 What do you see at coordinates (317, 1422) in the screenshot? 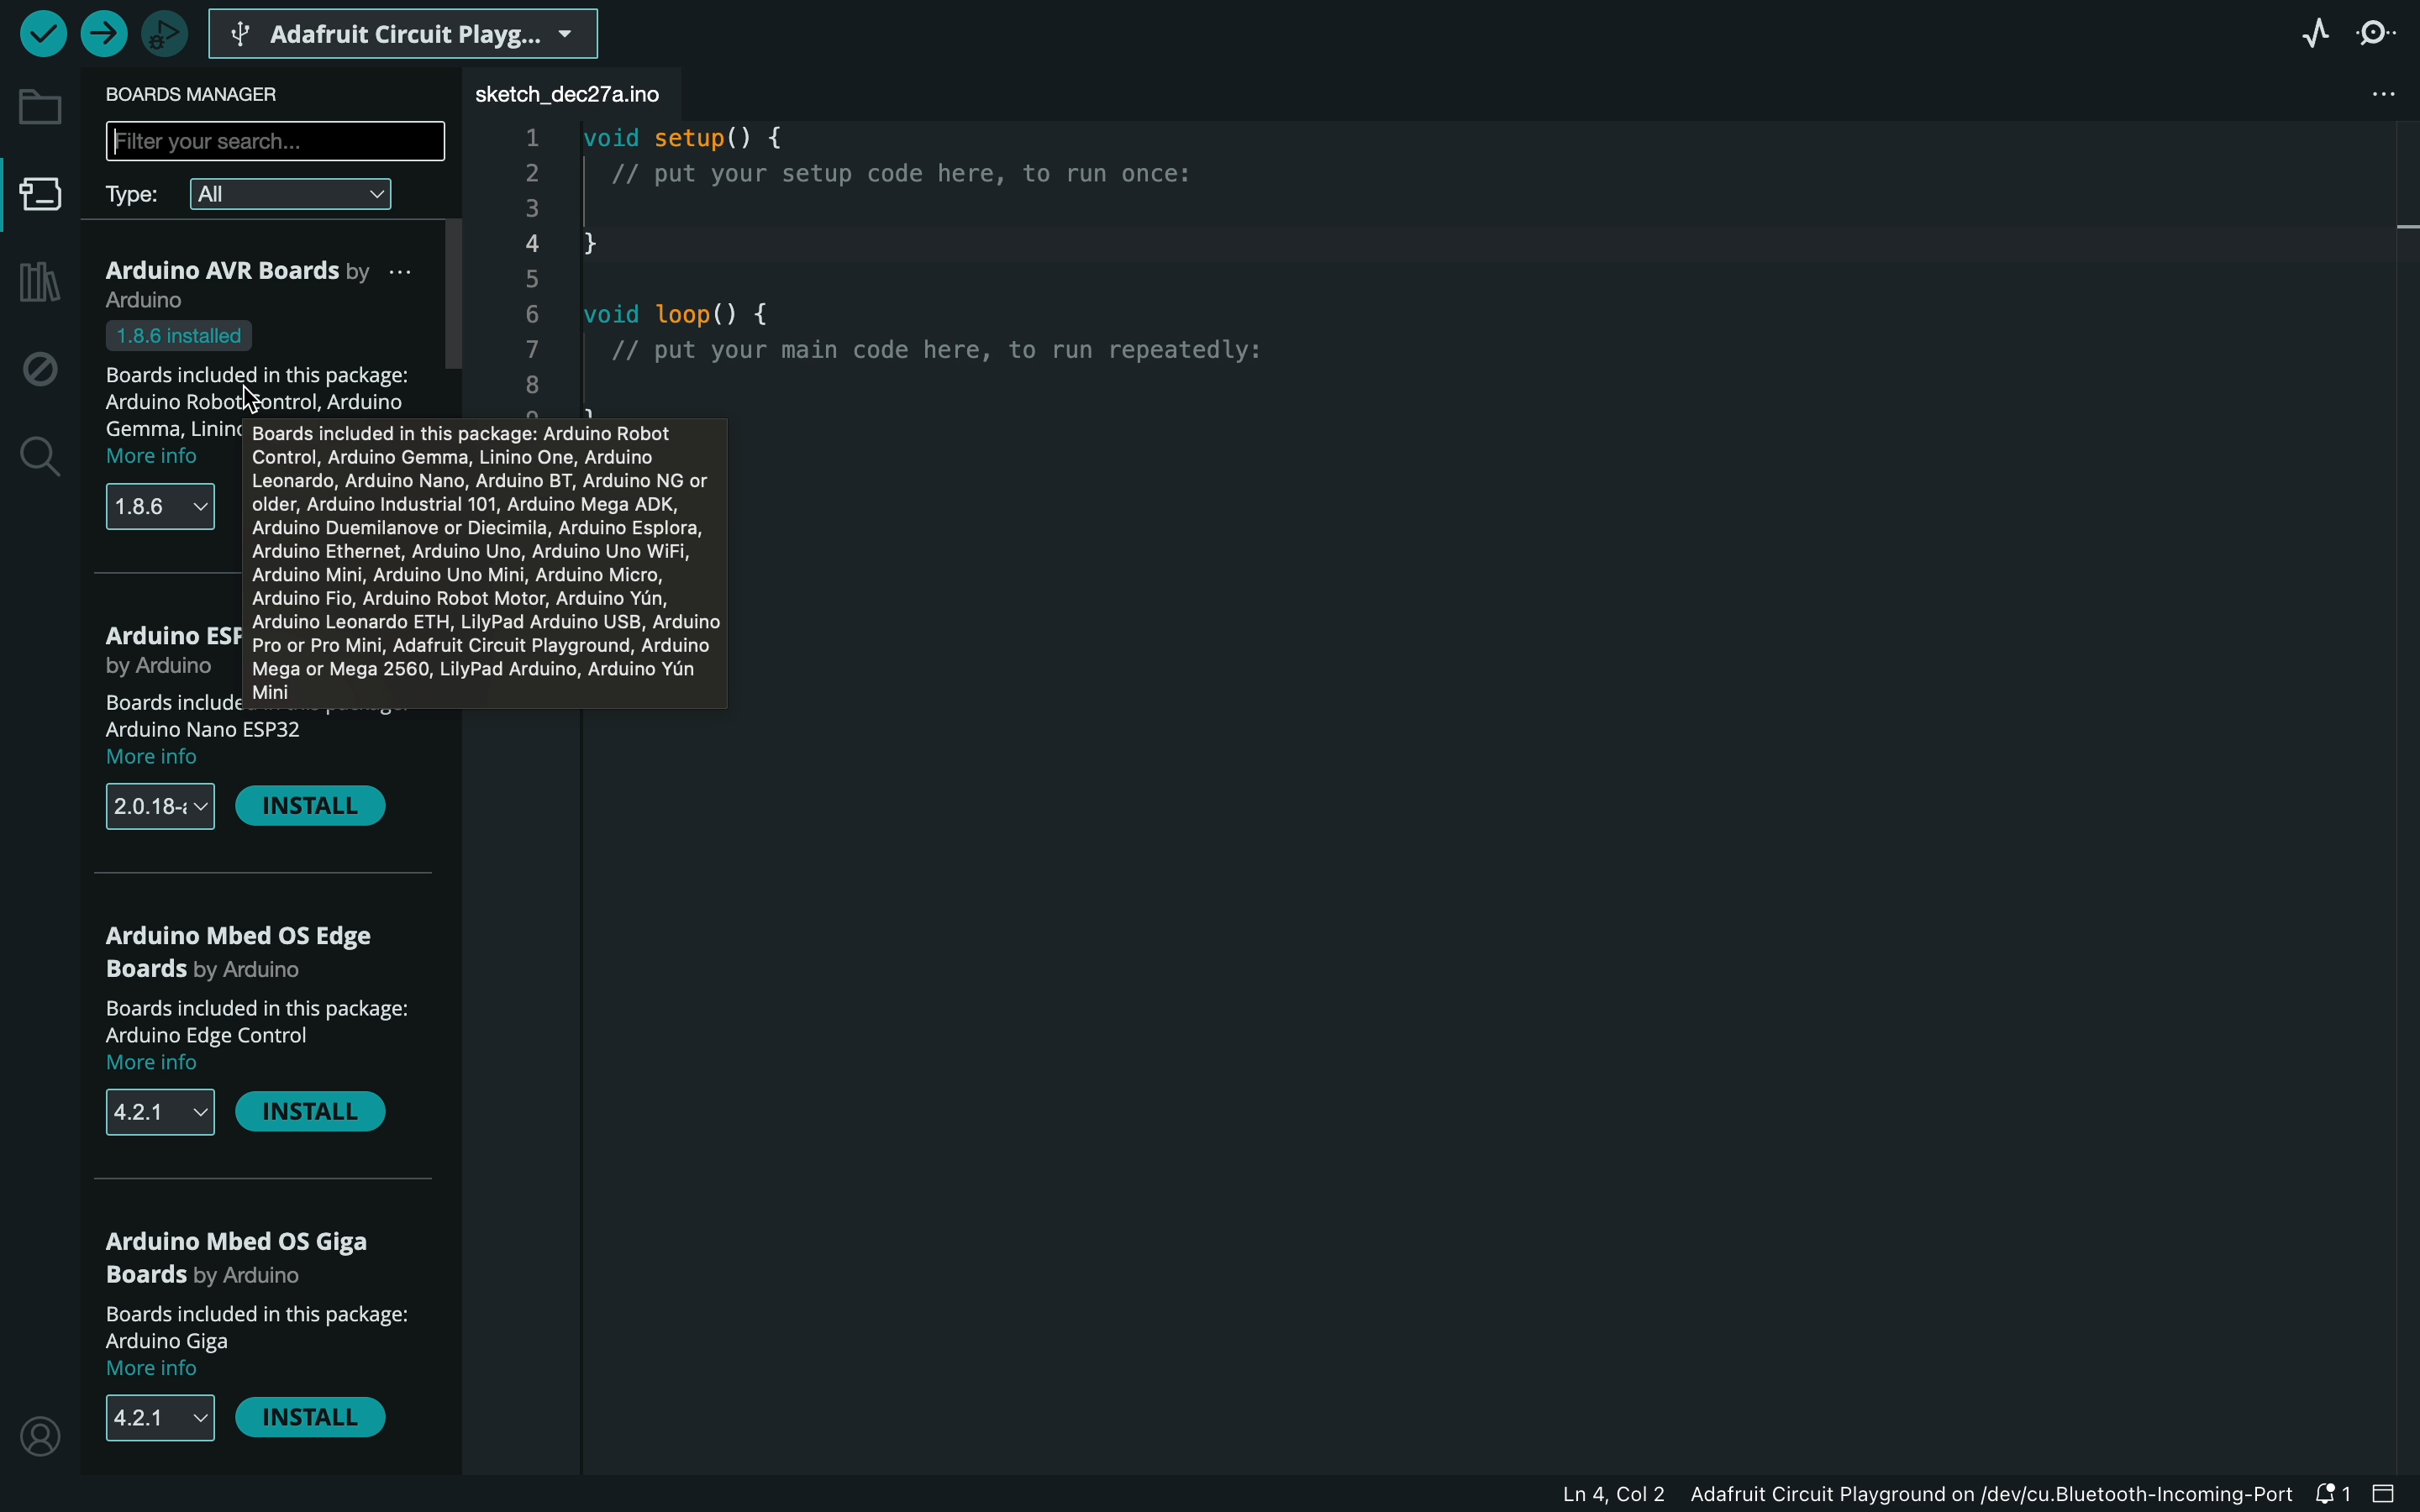
I see `install` at bounding box center [317, 1422].